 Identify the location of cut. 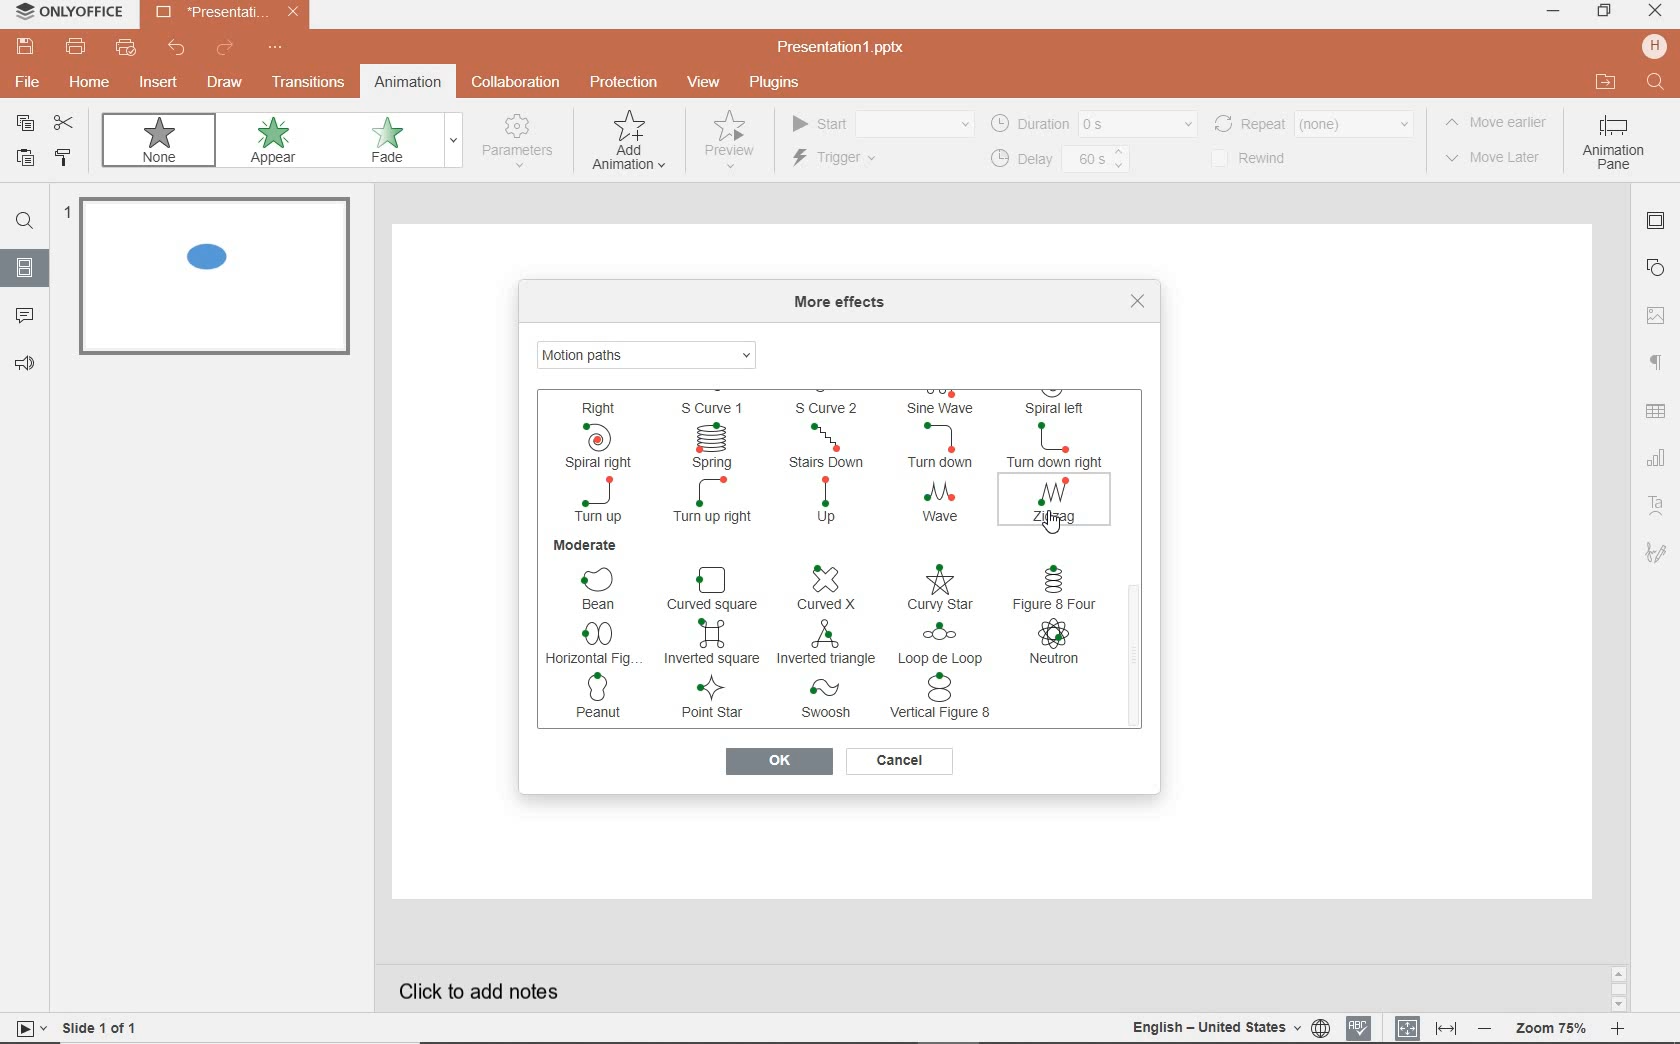
(68, 124).